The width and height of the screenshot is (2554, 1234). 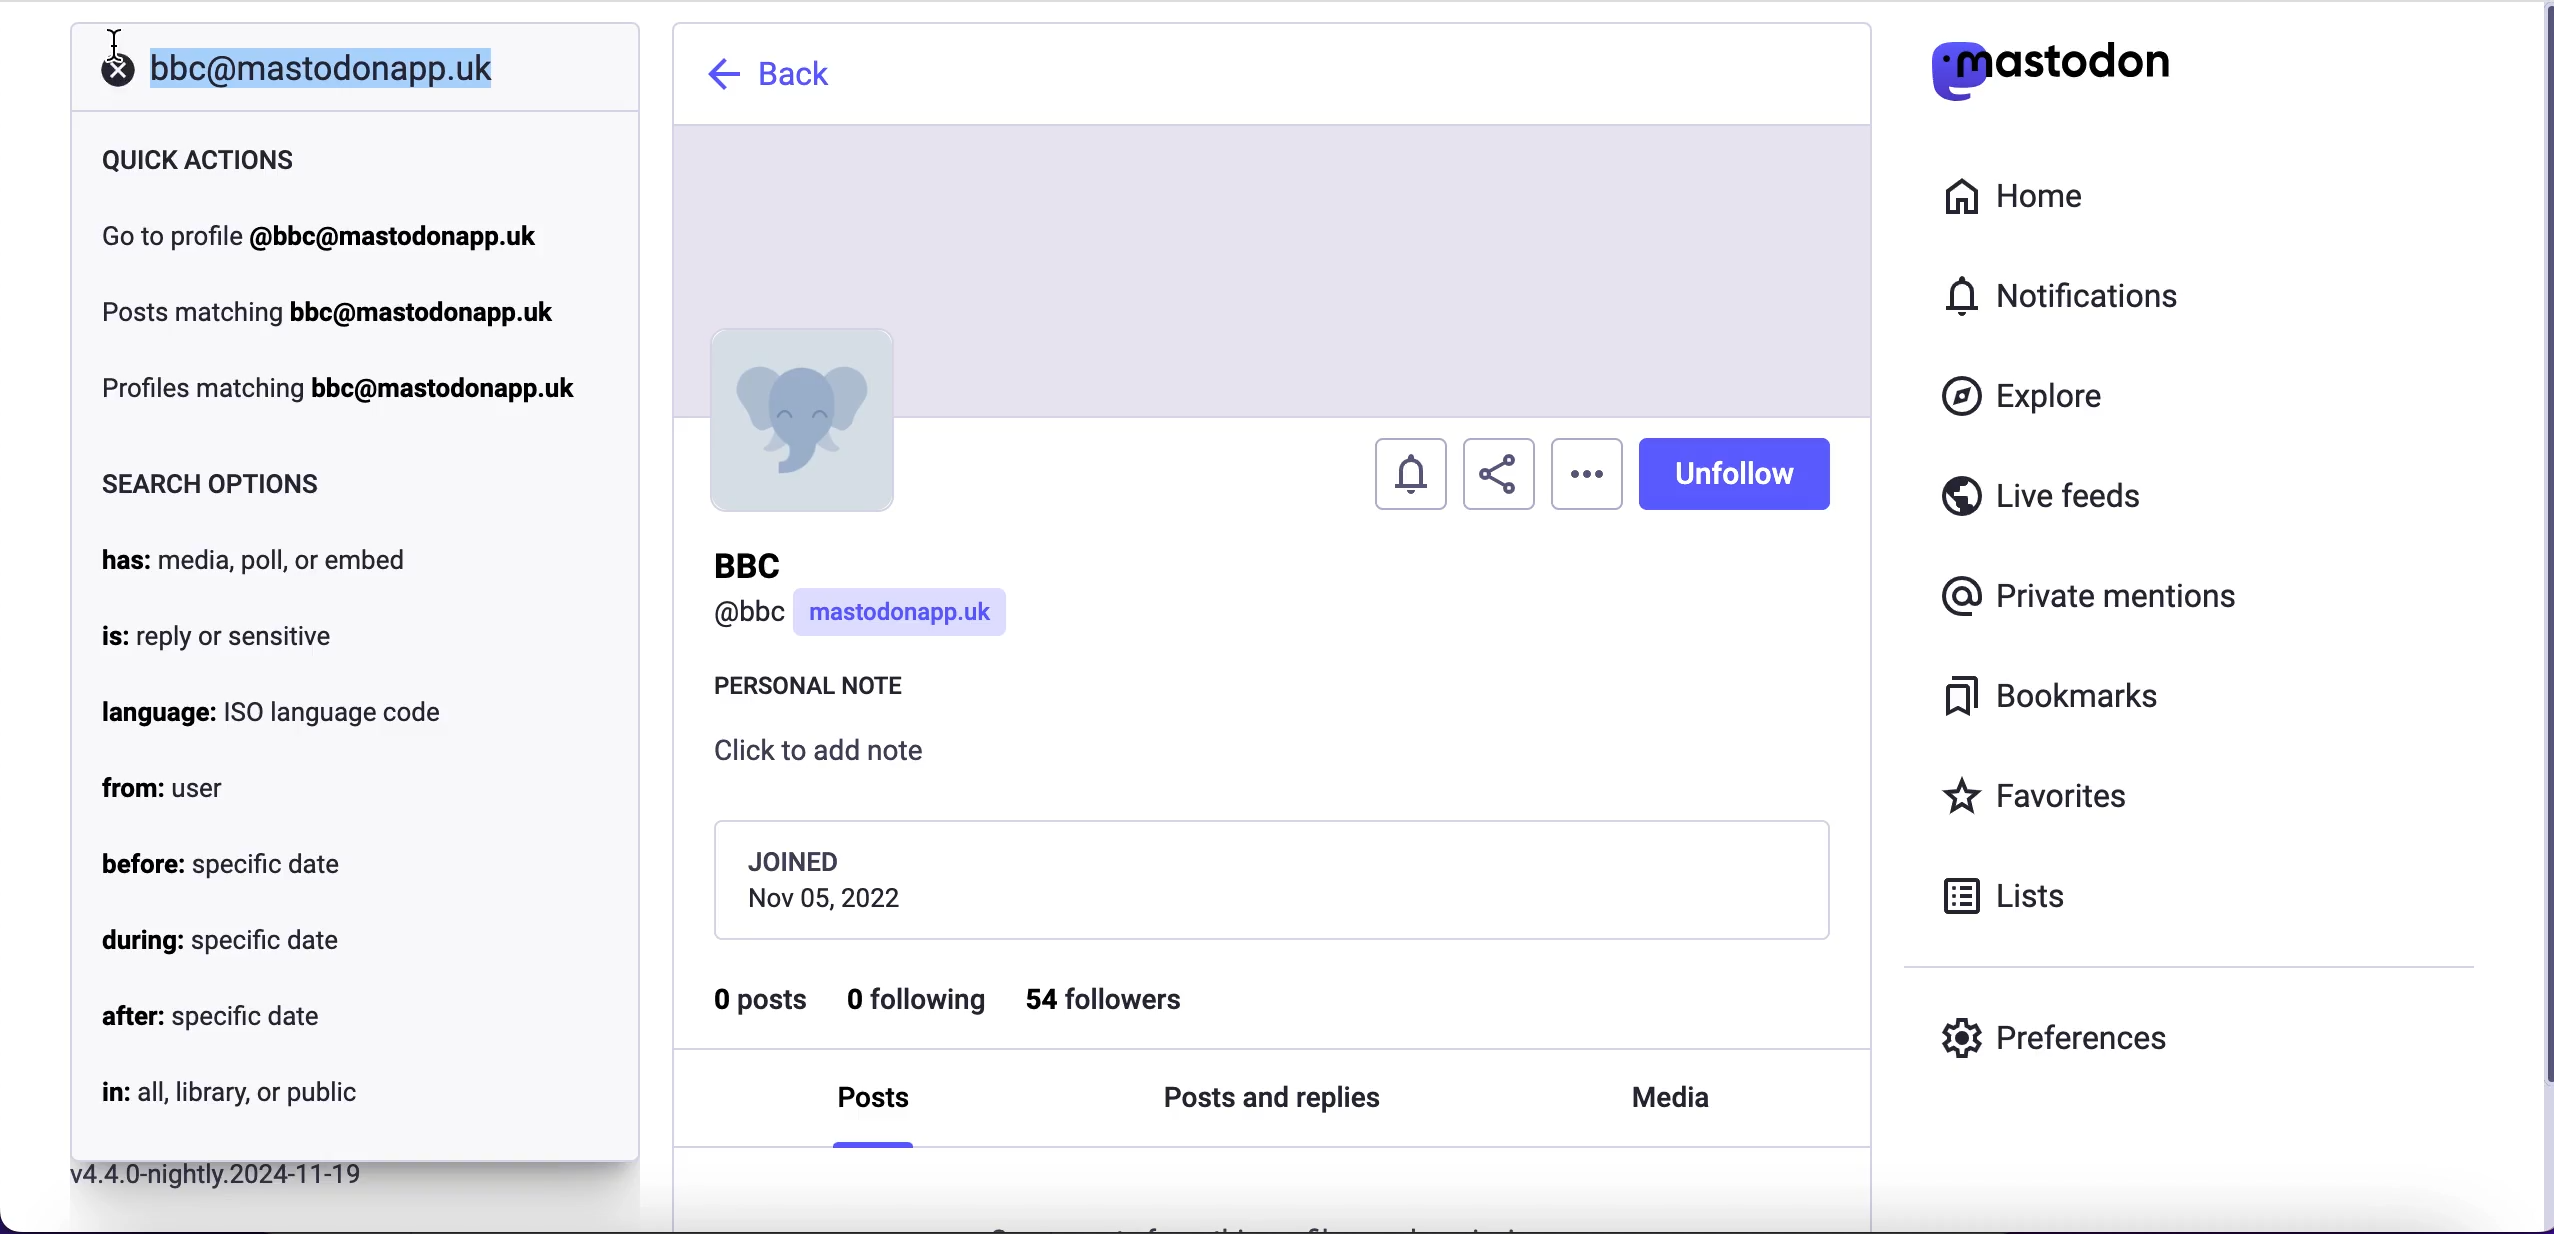 What do you see at coordinates (919, 1003) in the screenshot?
I see `0 following` at bounding box center [919, 1003].